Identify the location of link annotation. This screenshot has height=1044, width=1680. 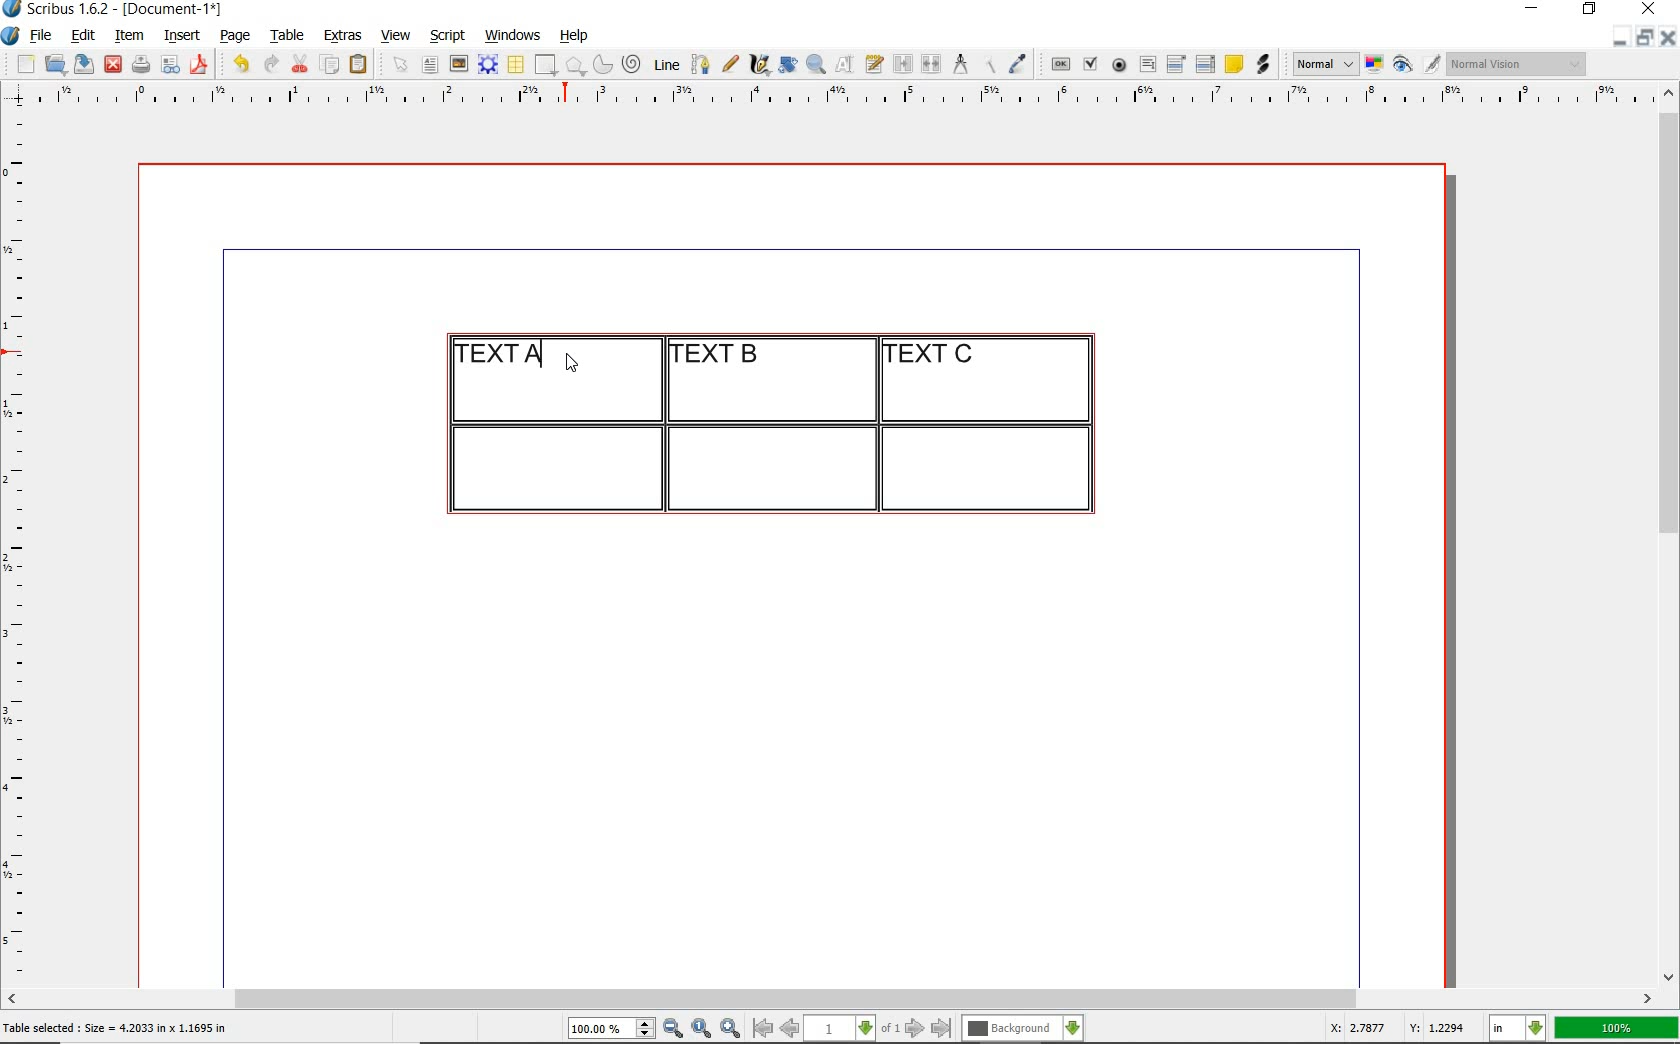
(1265, 64).